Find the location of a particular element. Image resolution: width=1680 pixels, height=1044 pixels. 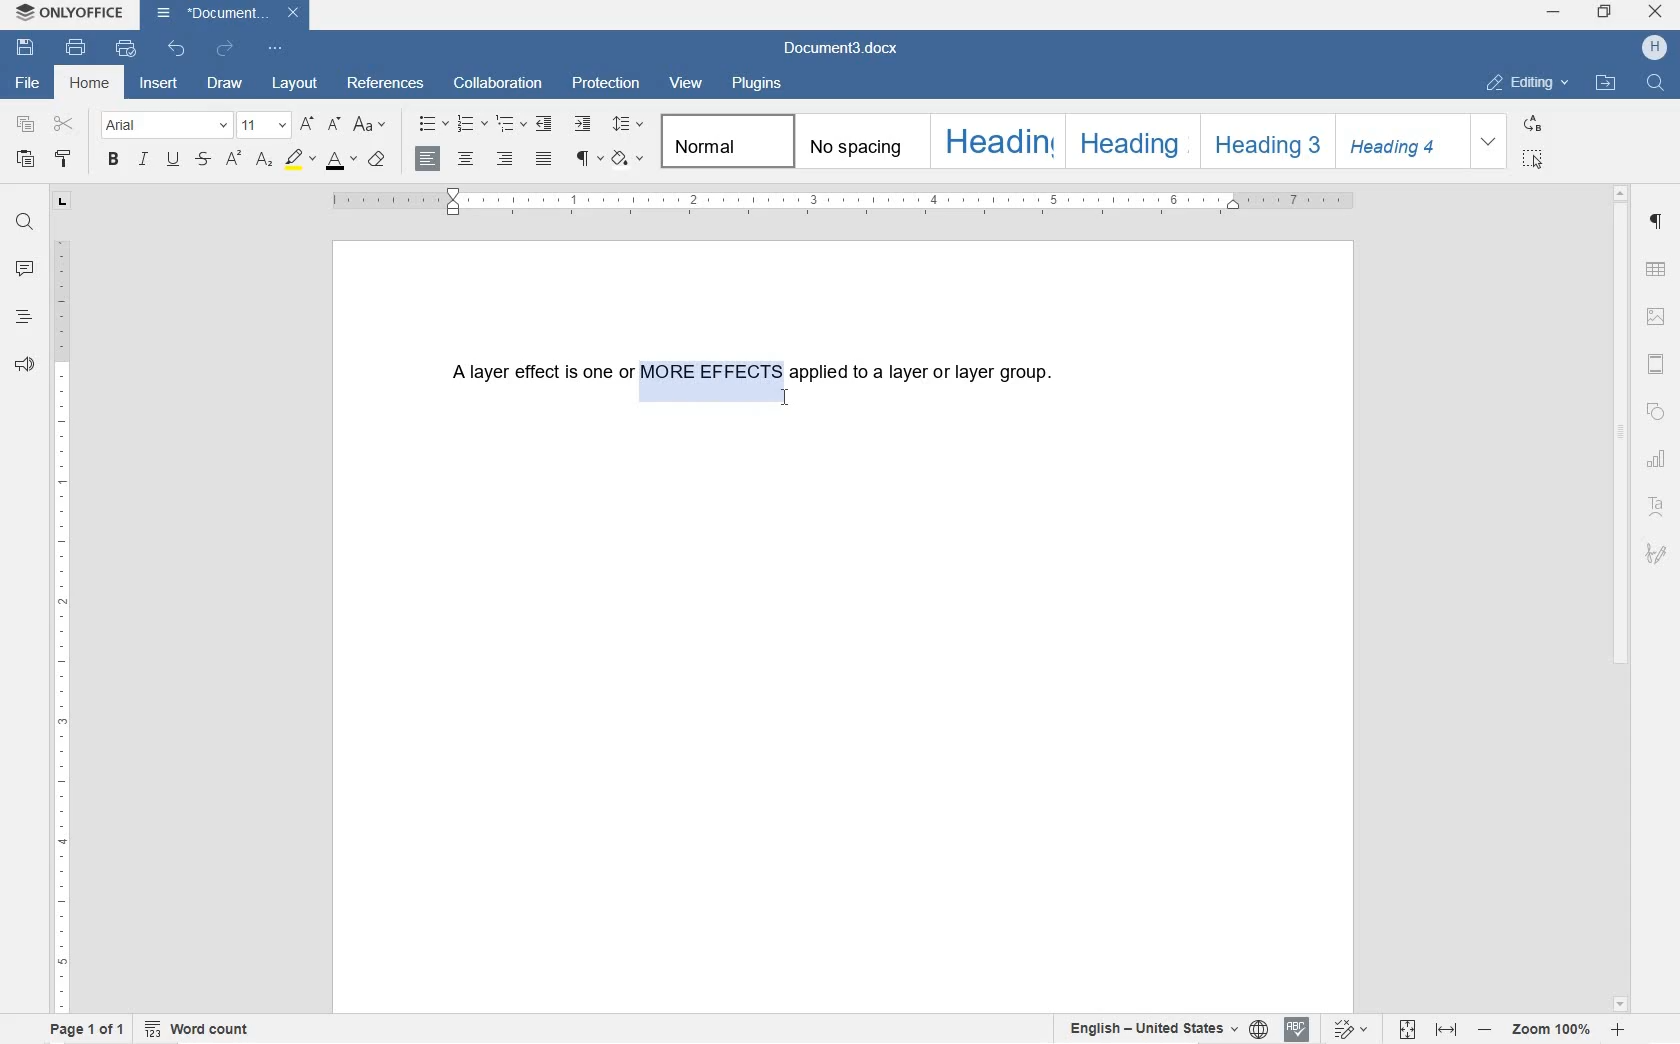

CUSTOMIZE QUICK ACCESS TOOLBAR is located at coordinates (276, 51).